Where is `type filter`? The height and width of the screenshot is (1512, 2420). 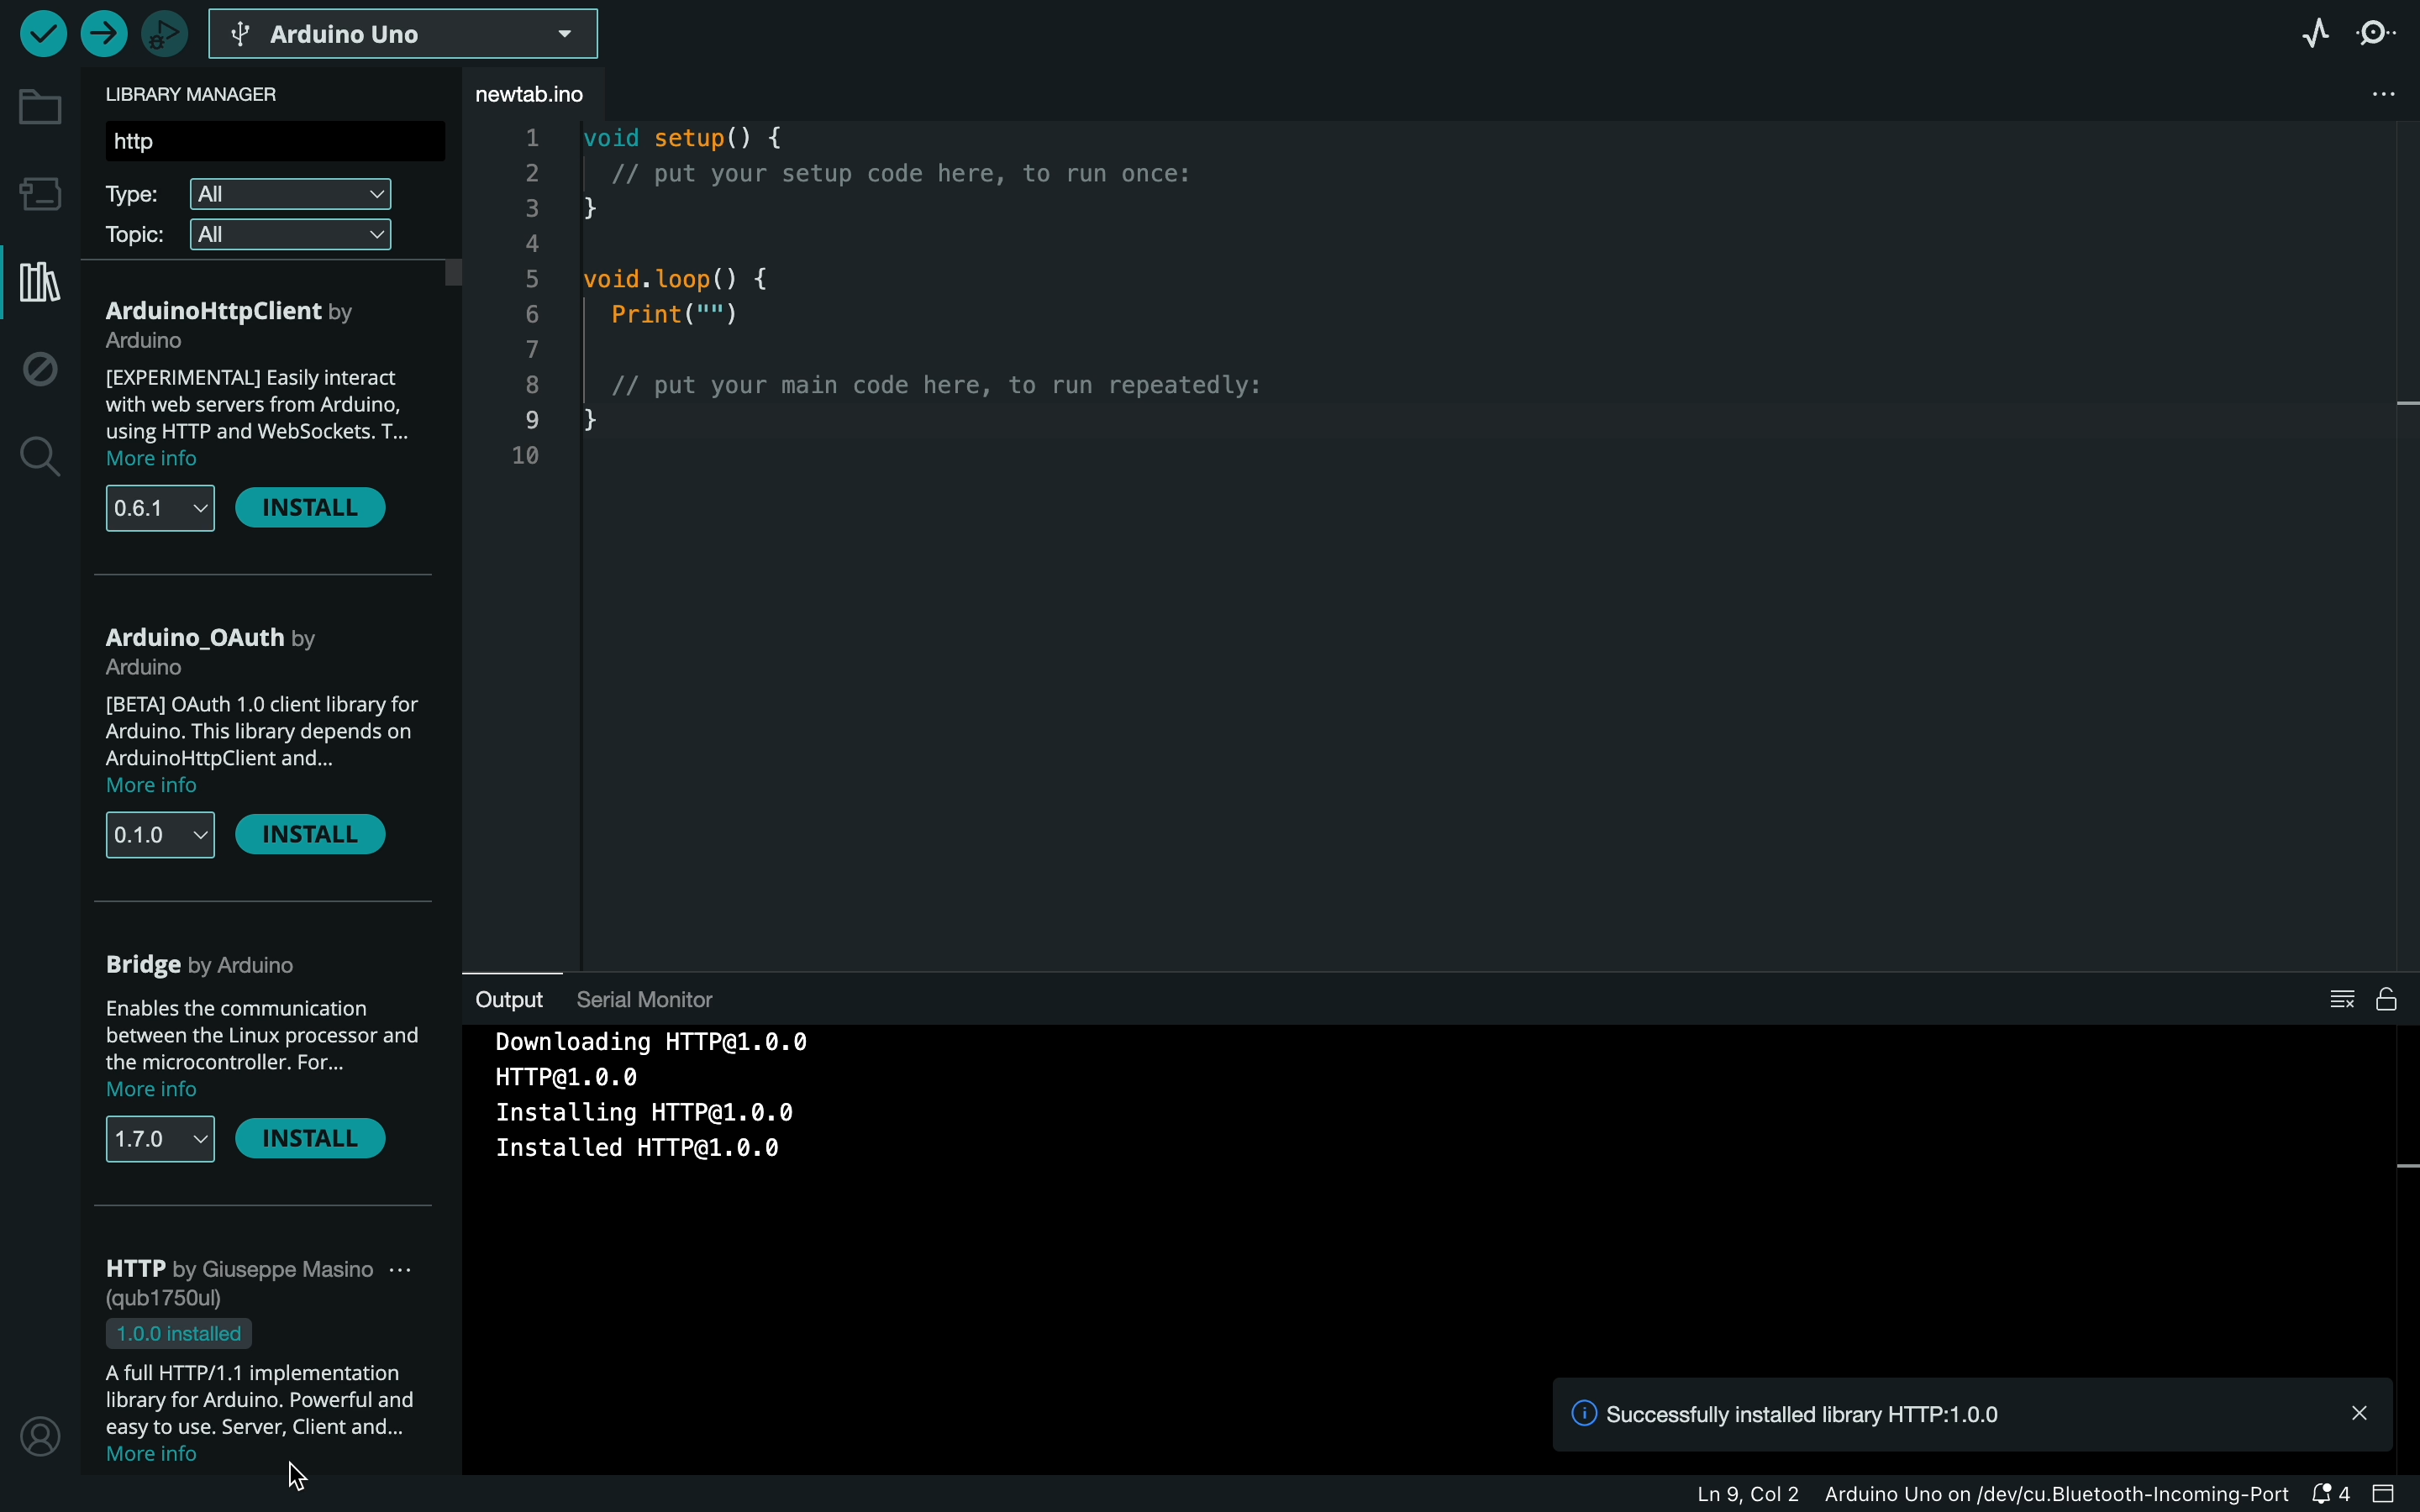
type filter is located at coordinates (249, 197).